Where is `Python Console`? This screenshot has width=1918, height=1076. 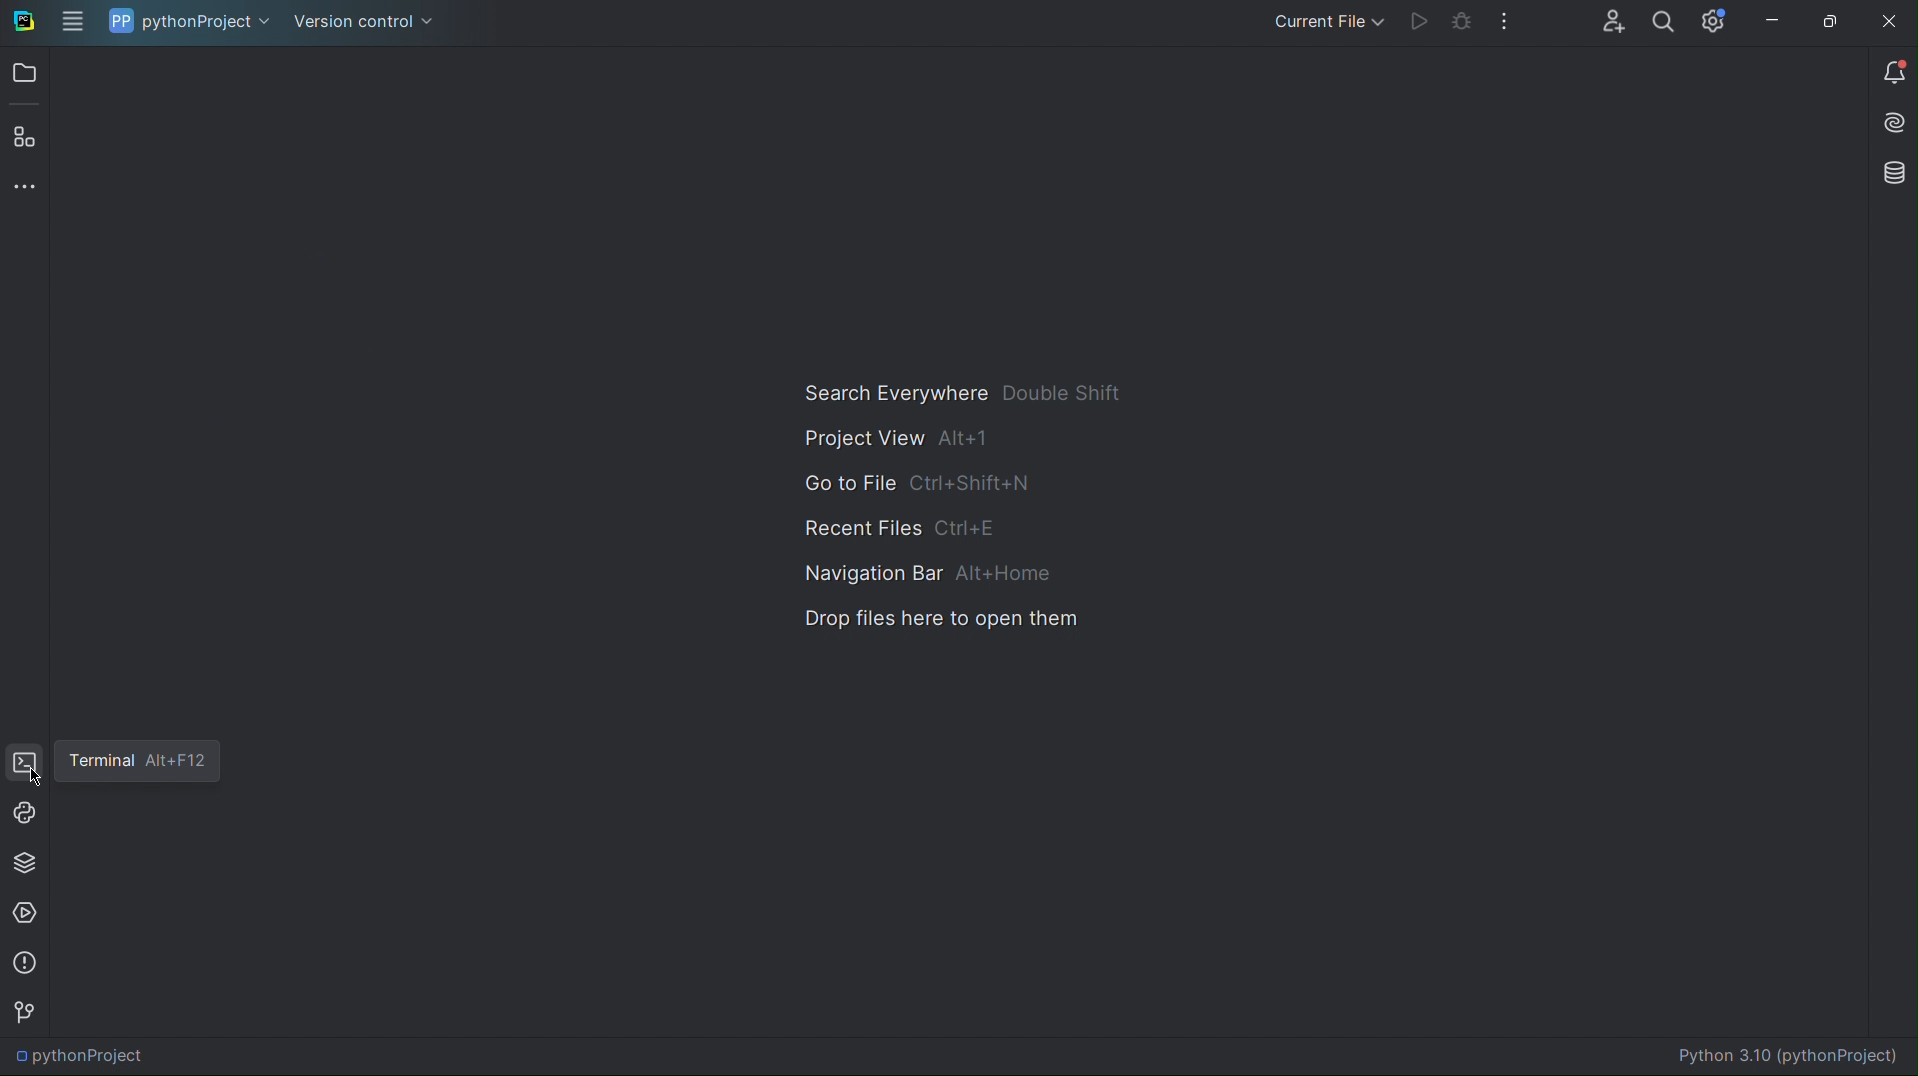
Python Console is located at coordinates (25, 814).